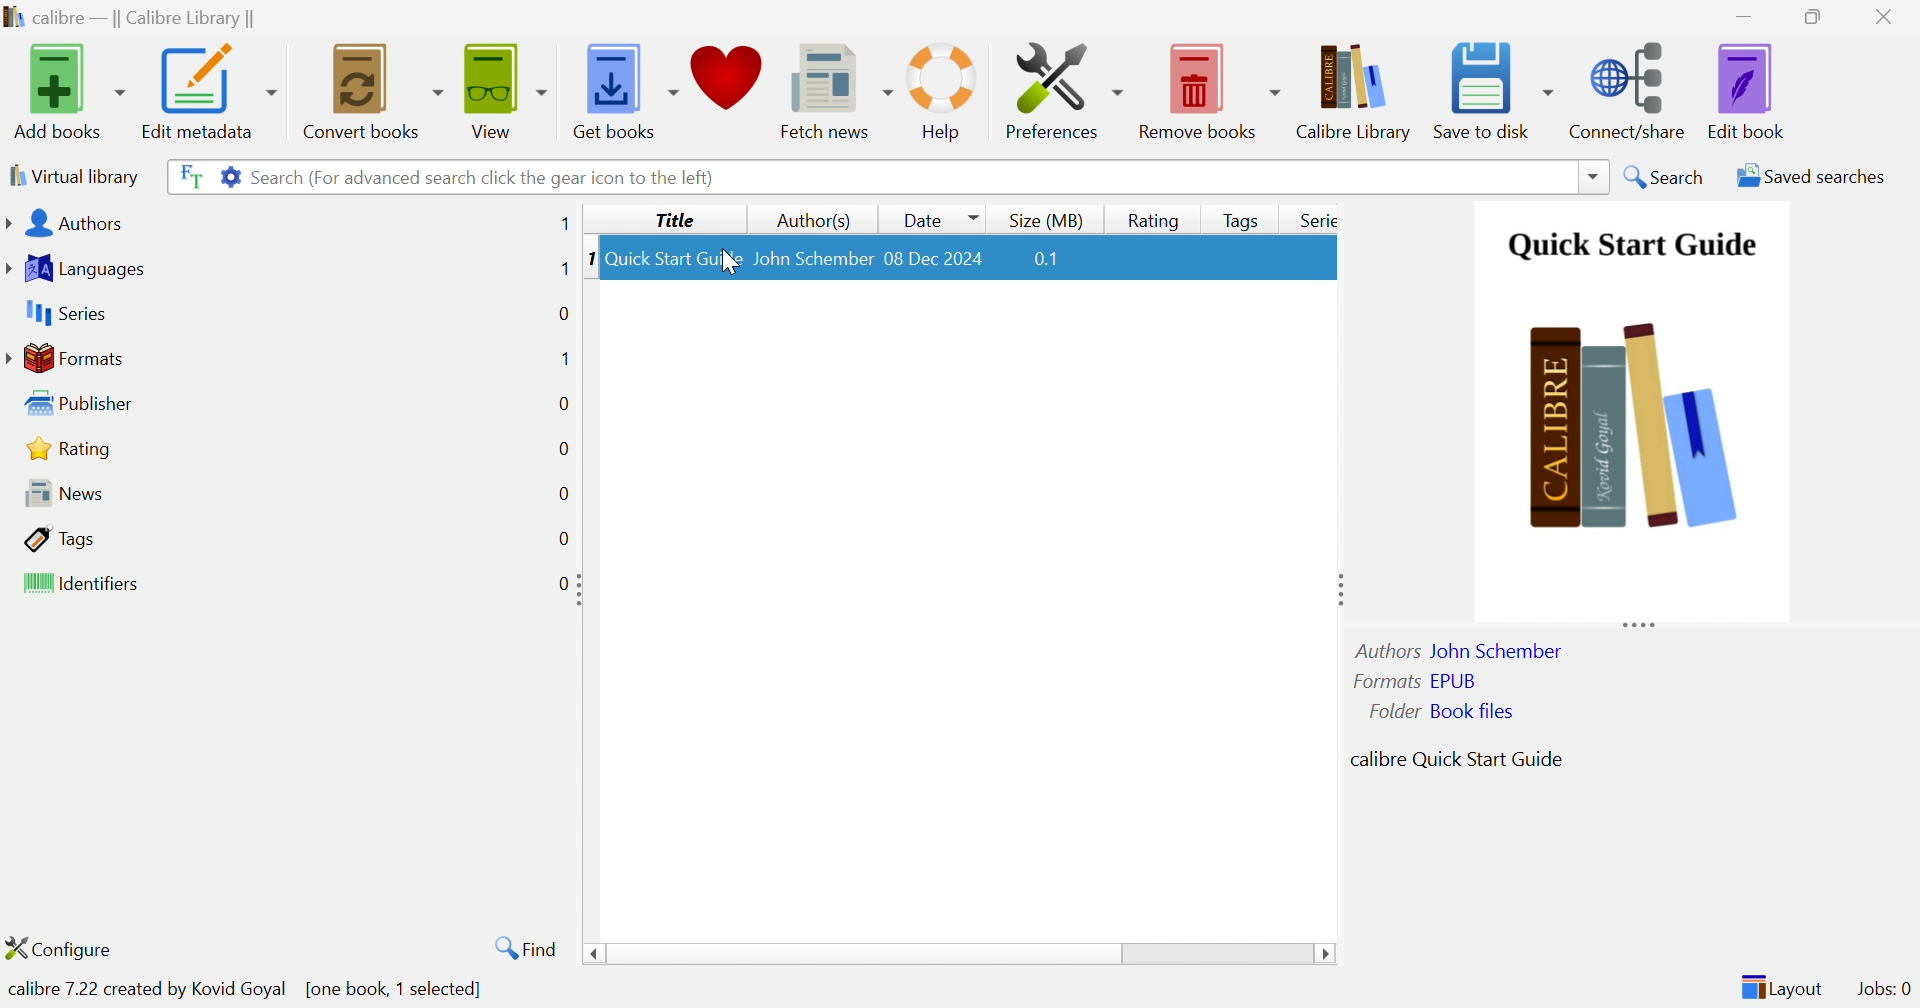  What do you see at coordinates (1589, 175) in the screenshot?
I see `Drop Down` at bounding box center [1589, 175].